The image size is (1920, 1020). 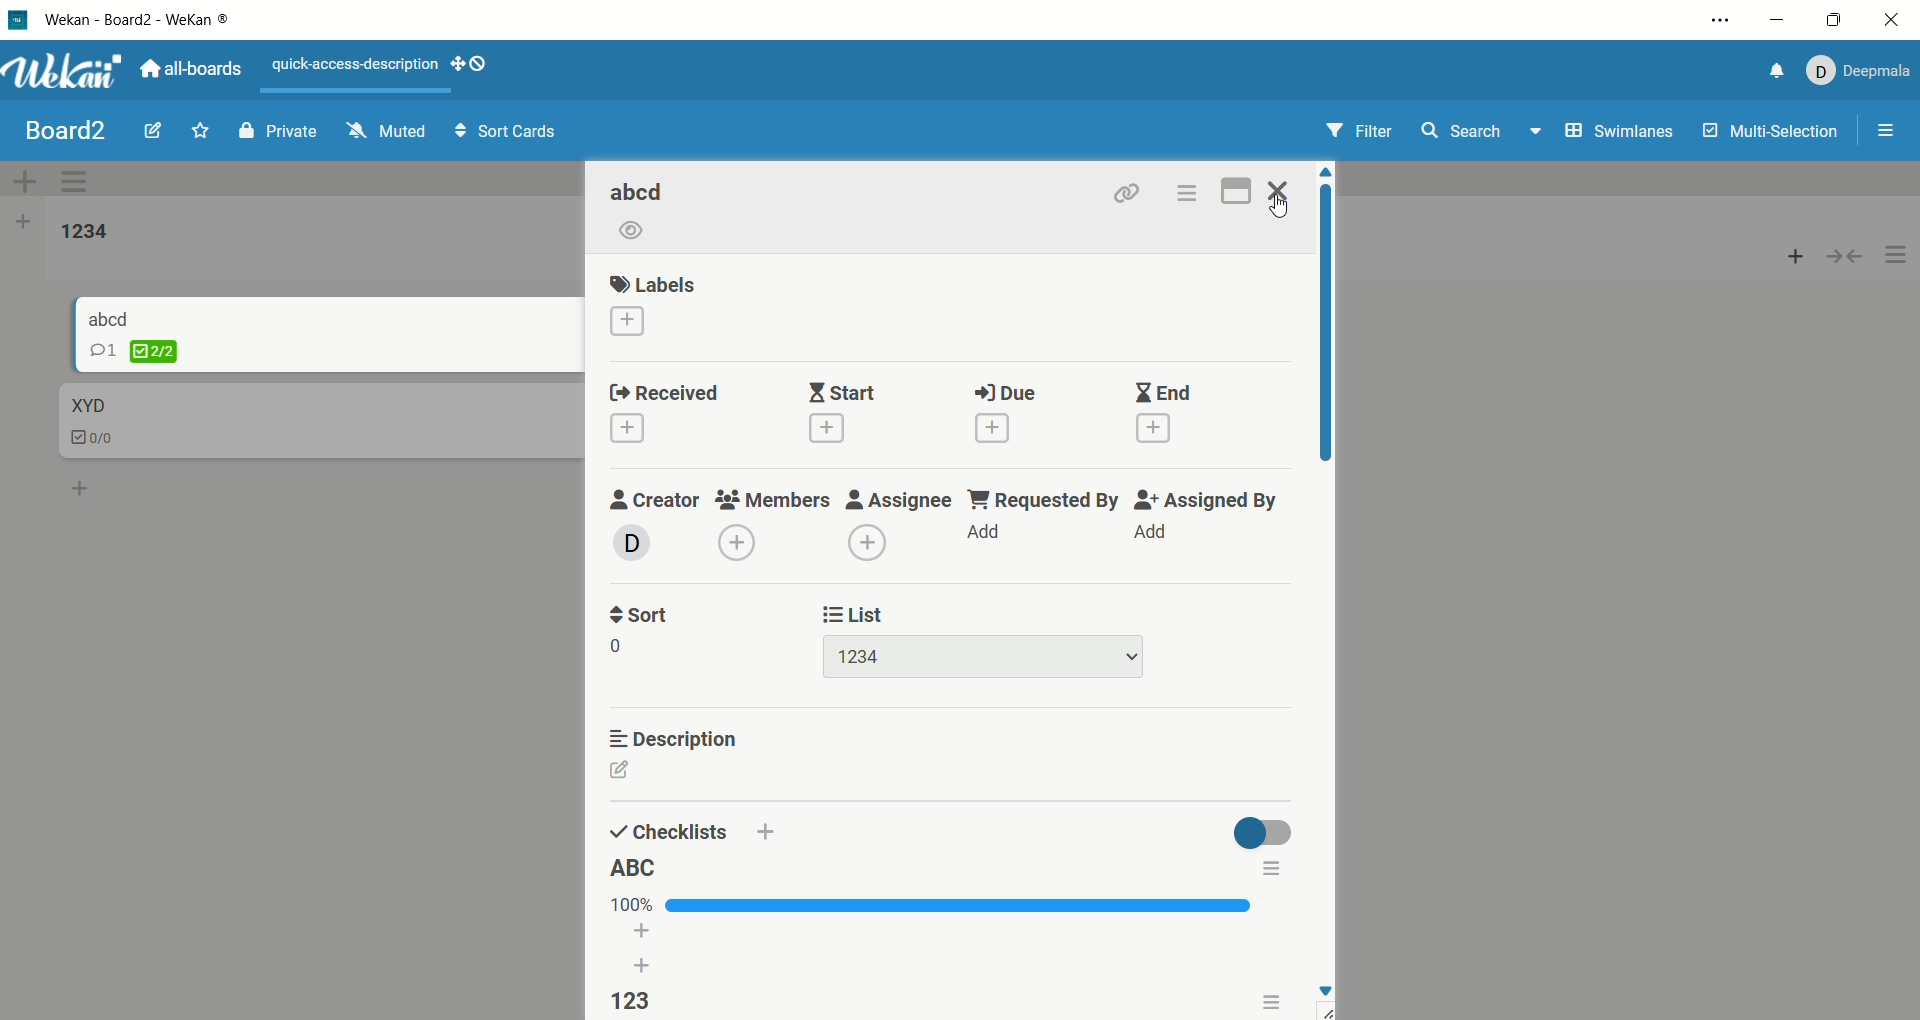 What do you see at coordinates (1366, 131) in the screenshot?
I see `filter` at bounding box center [1366, 131].